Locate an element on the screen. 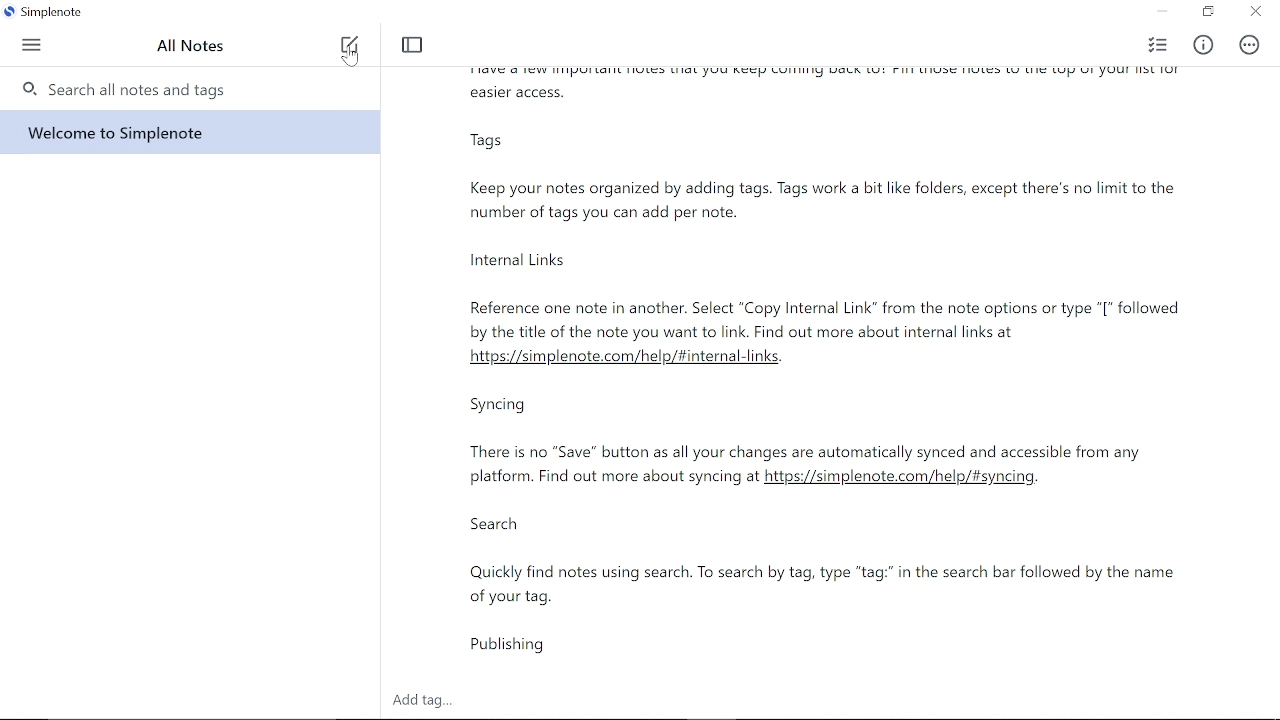  Add tag is located at coordinates (419, 700).